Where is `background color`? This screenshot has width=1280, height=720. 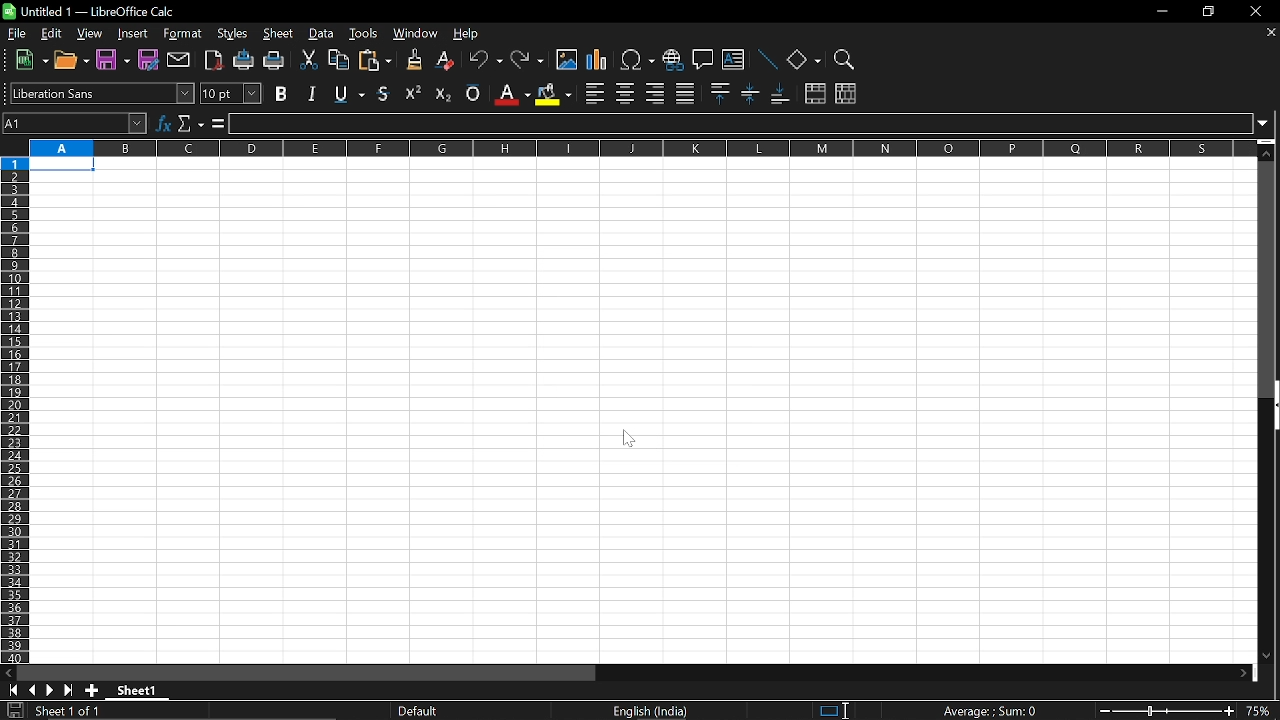
background color is located at coordinates (552, 93).